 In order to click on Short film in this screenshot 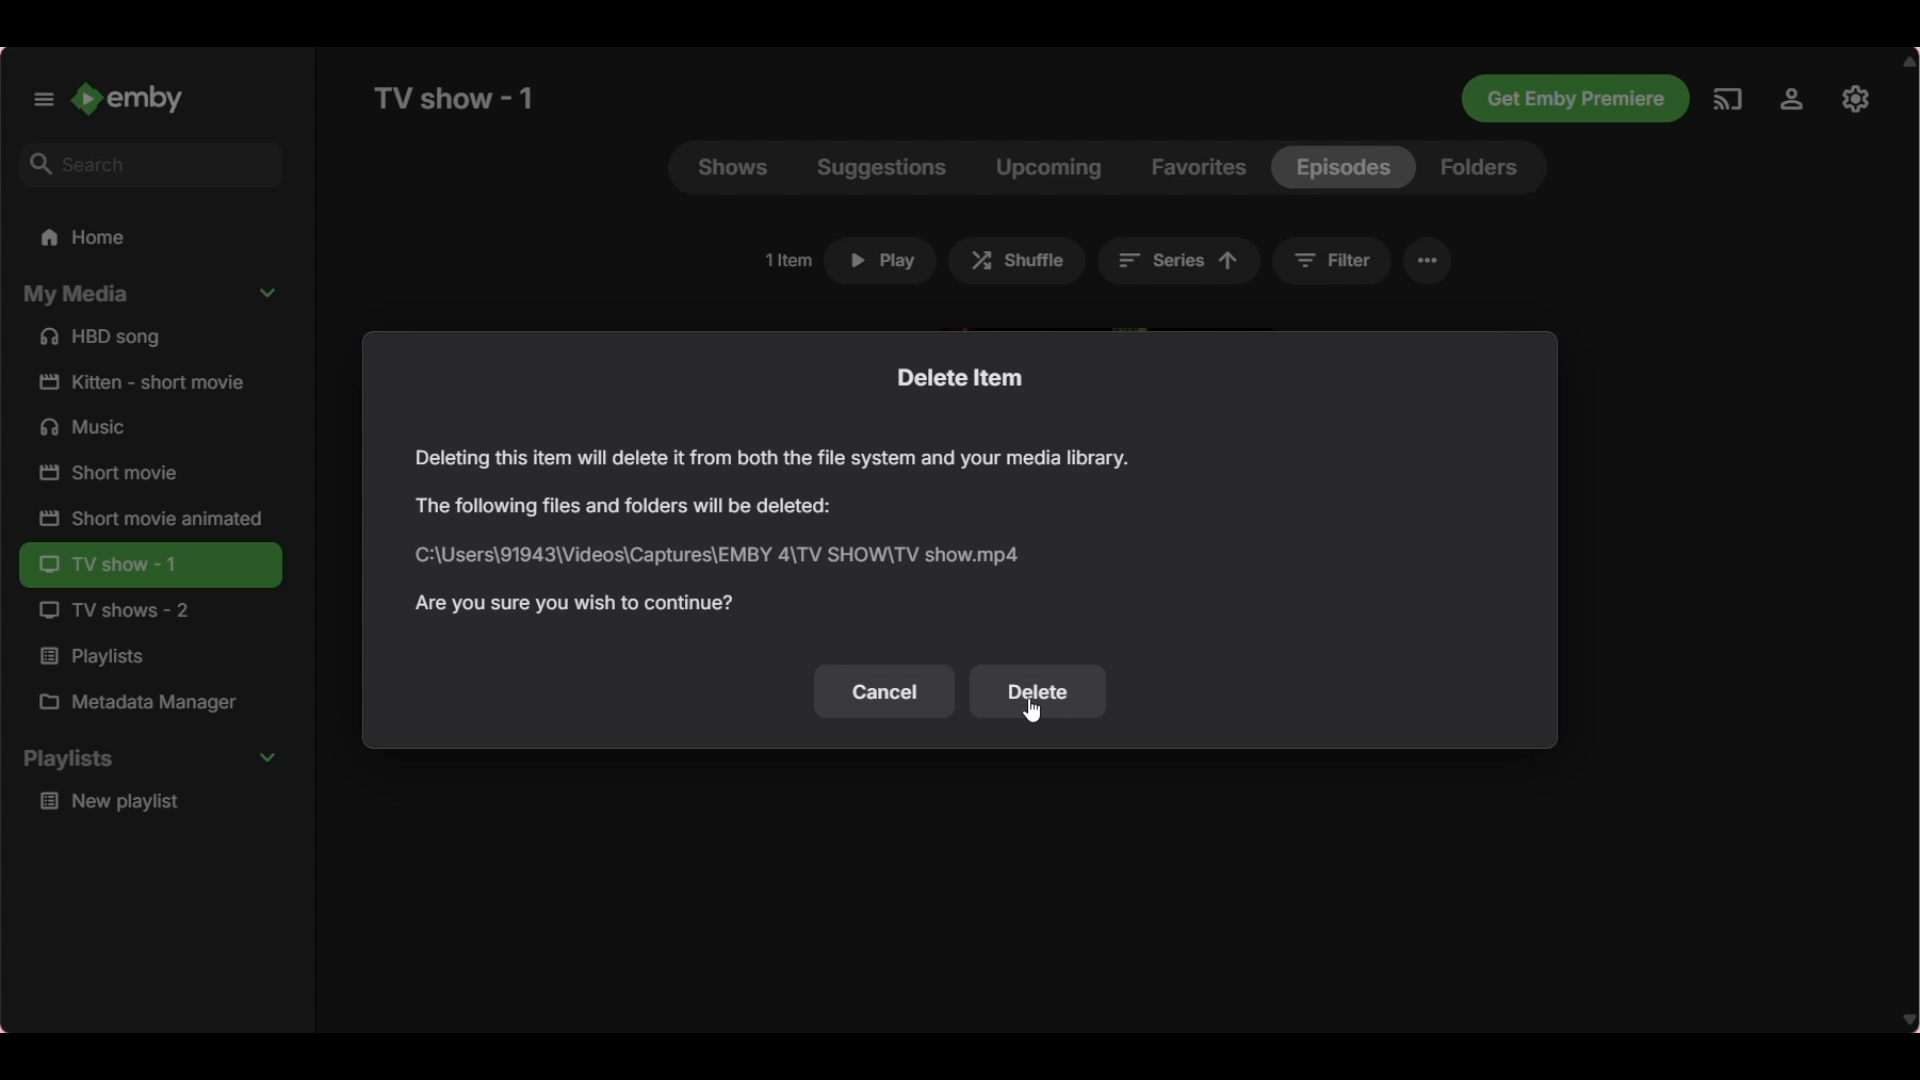, I will do `click(149, 473)`.